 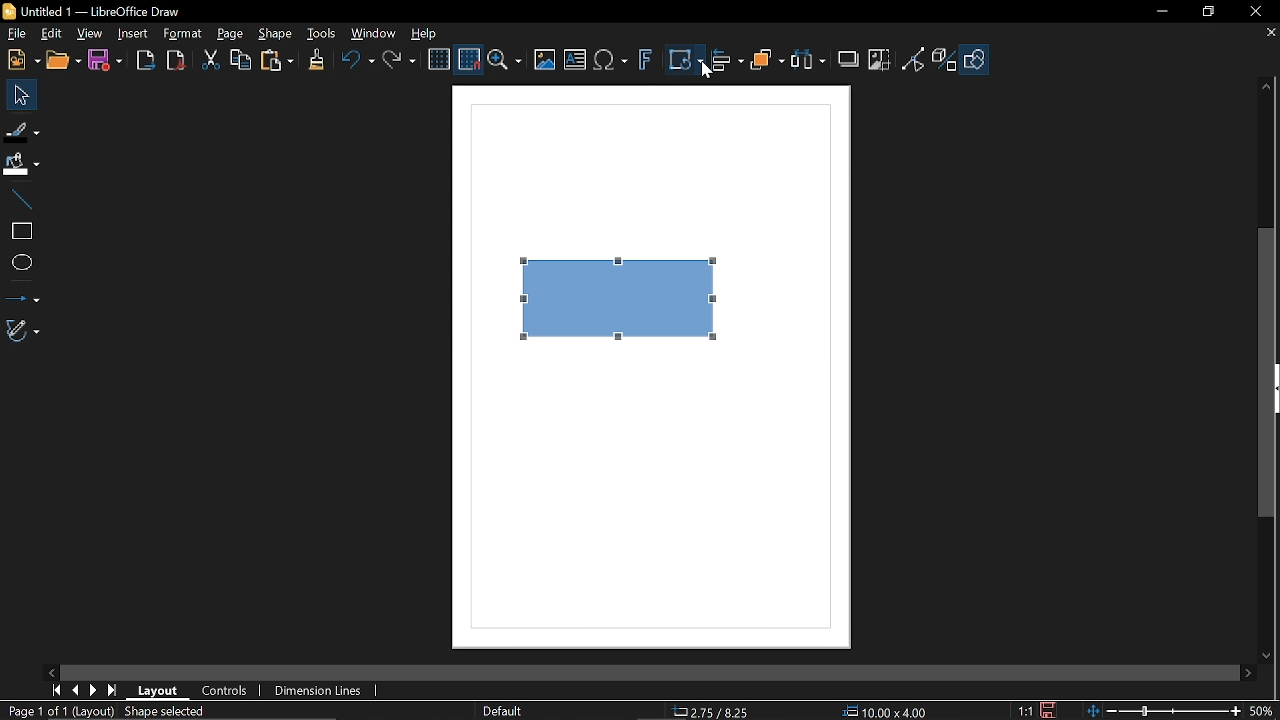 What do you see at coordinates (322, 34) in the screenshot?
I see `Tools` at bounding box center [322, 34].